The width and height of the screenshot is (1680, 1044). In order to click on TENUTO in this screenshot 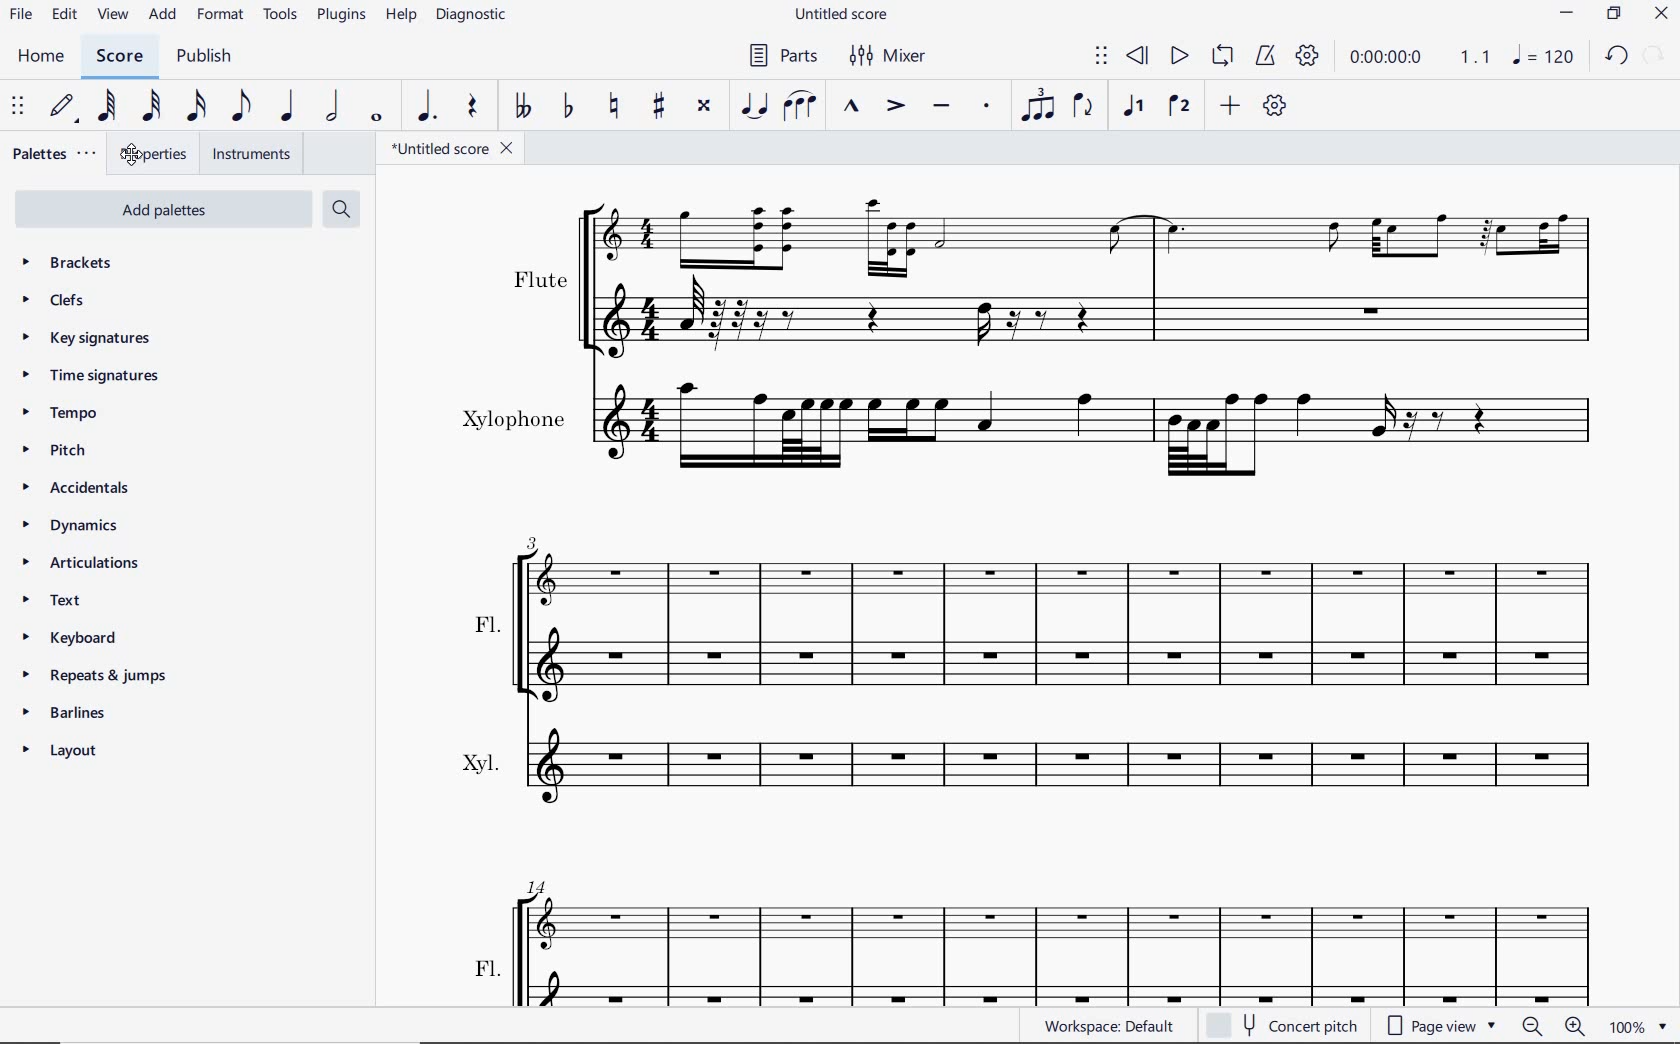, I will do `click(941, 106)`.